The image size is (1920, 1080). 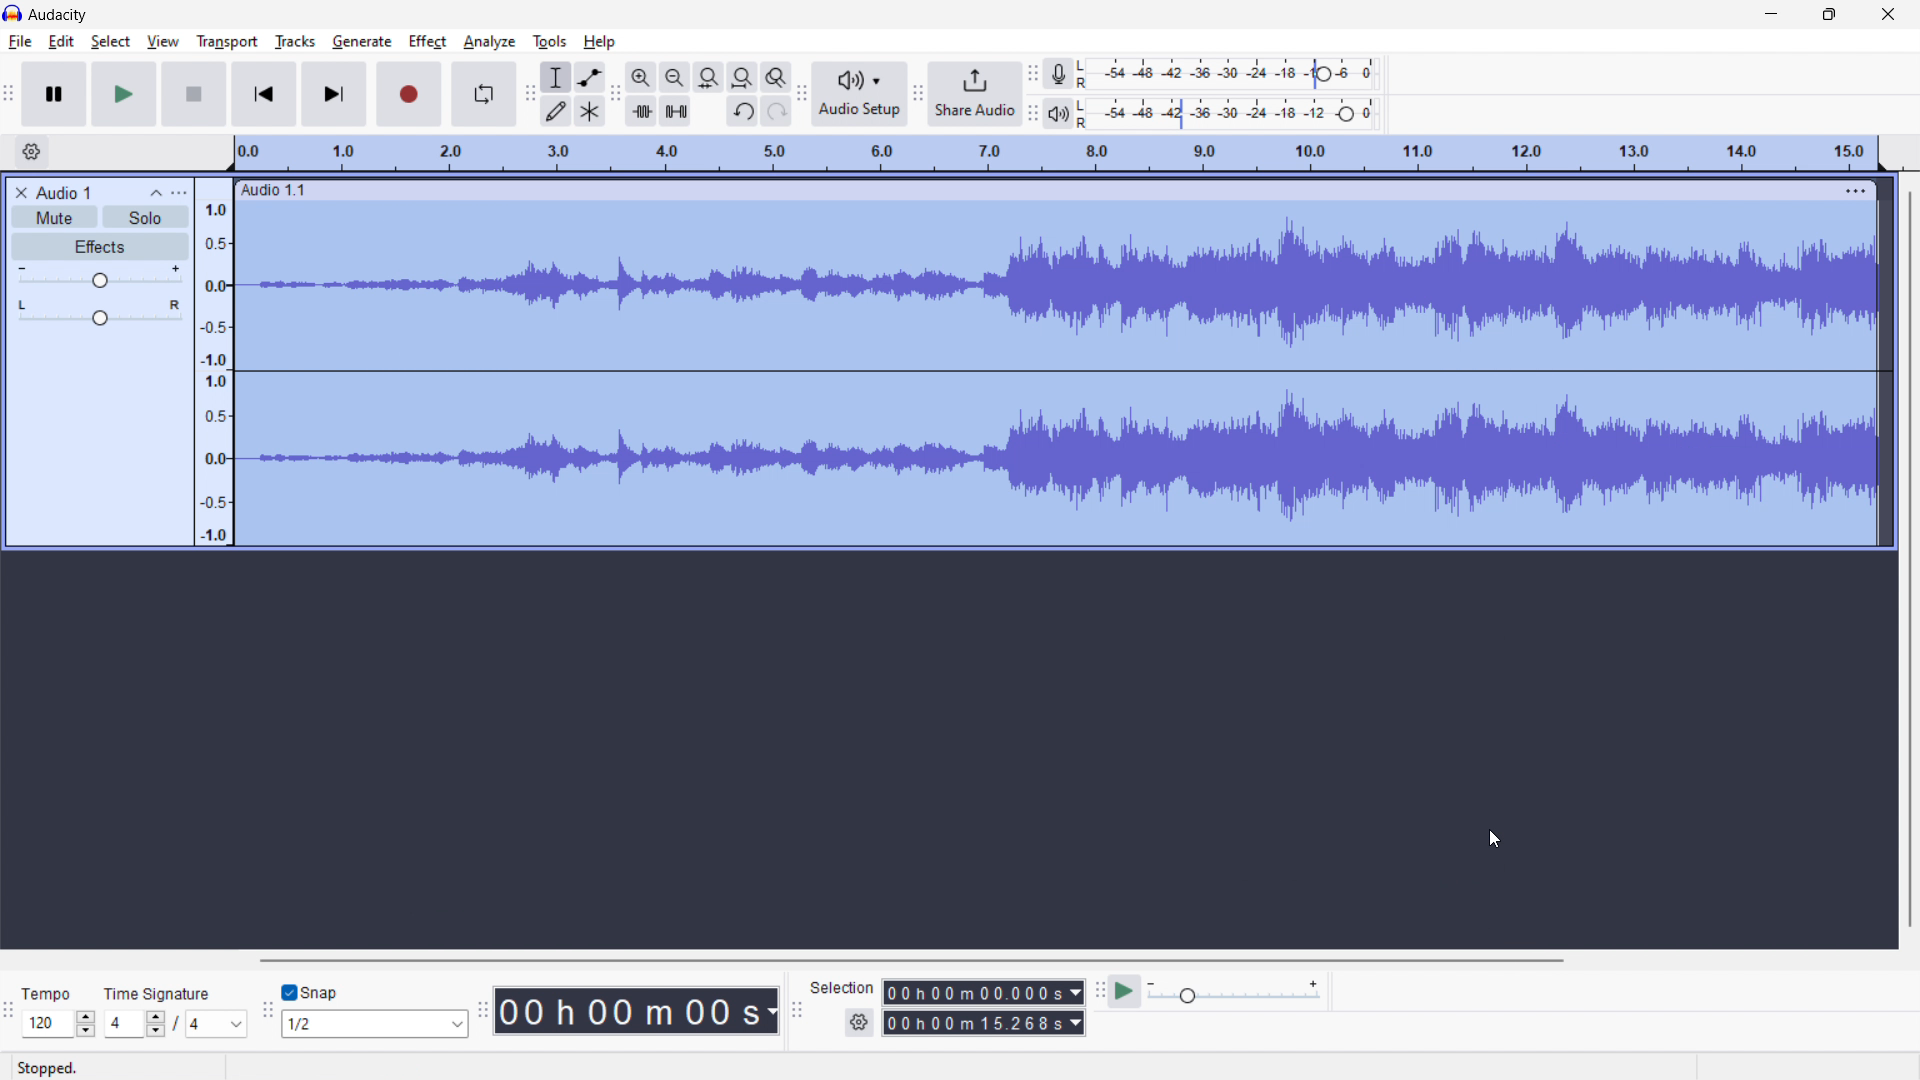 I want to click on view menu, so click(x=179, y=192).